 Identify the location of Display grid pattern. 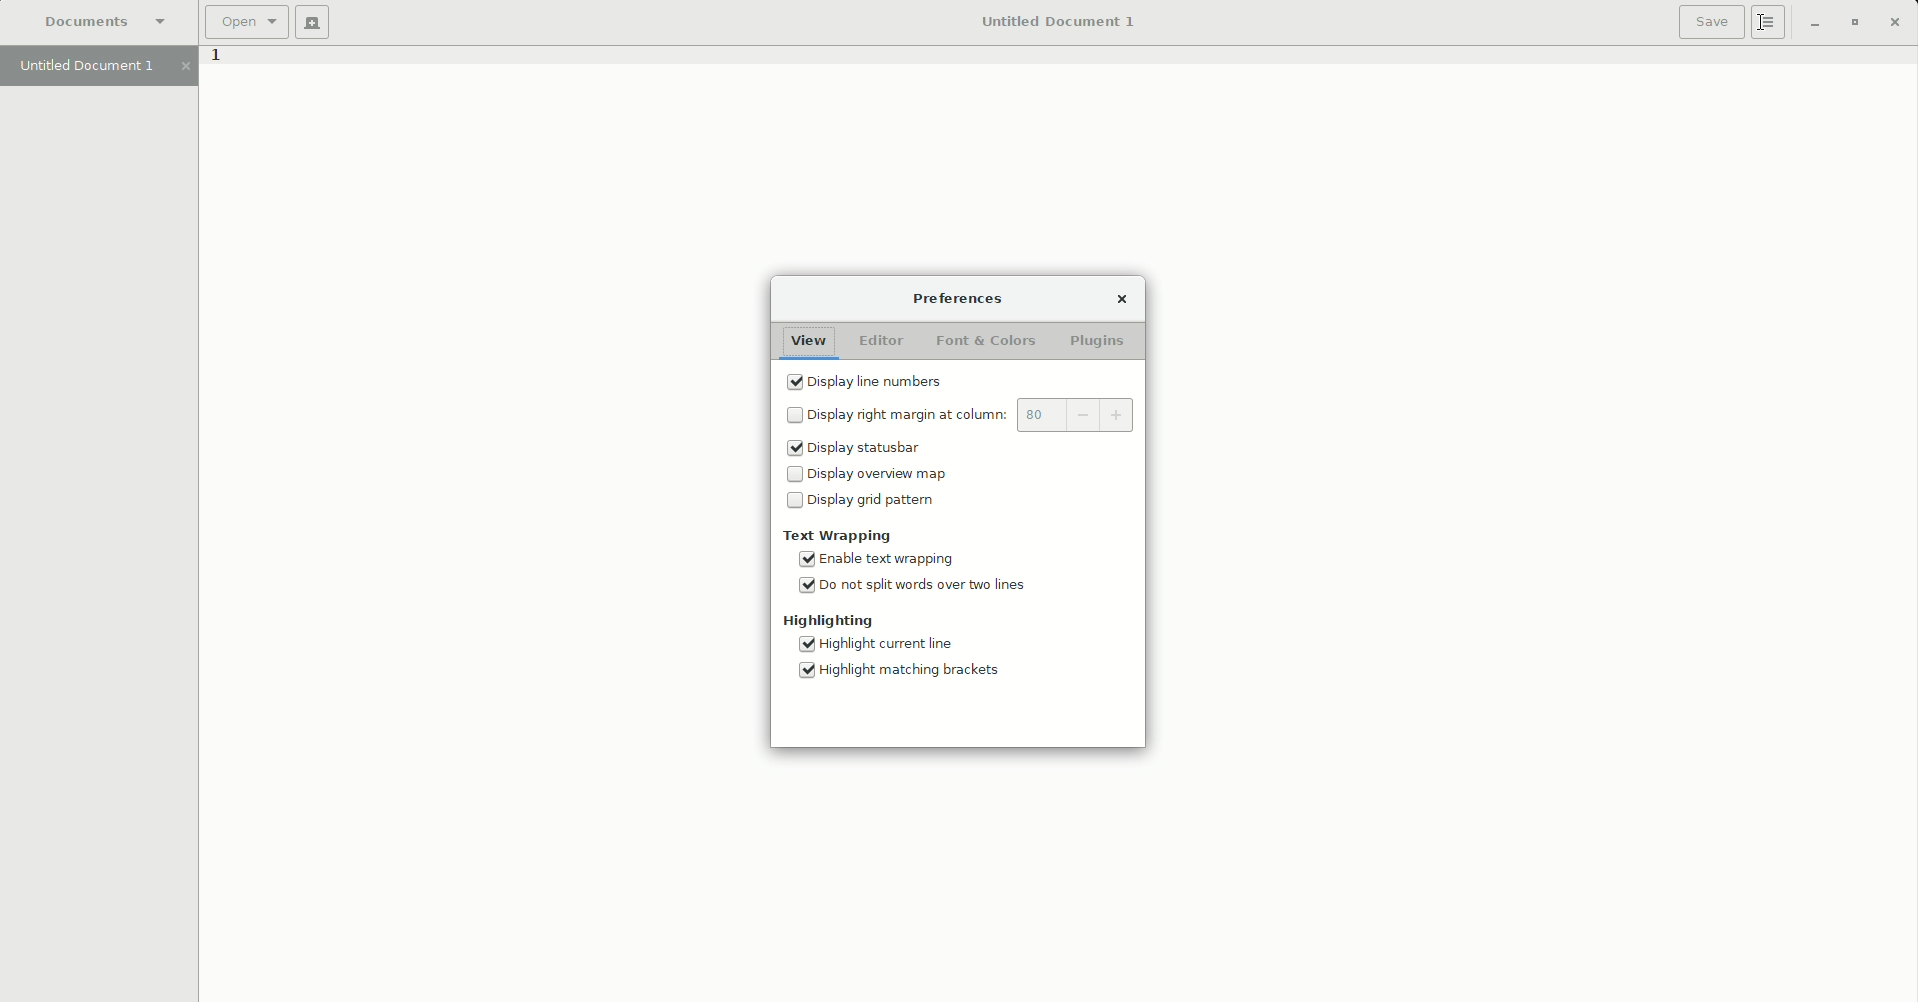
(866, 501).